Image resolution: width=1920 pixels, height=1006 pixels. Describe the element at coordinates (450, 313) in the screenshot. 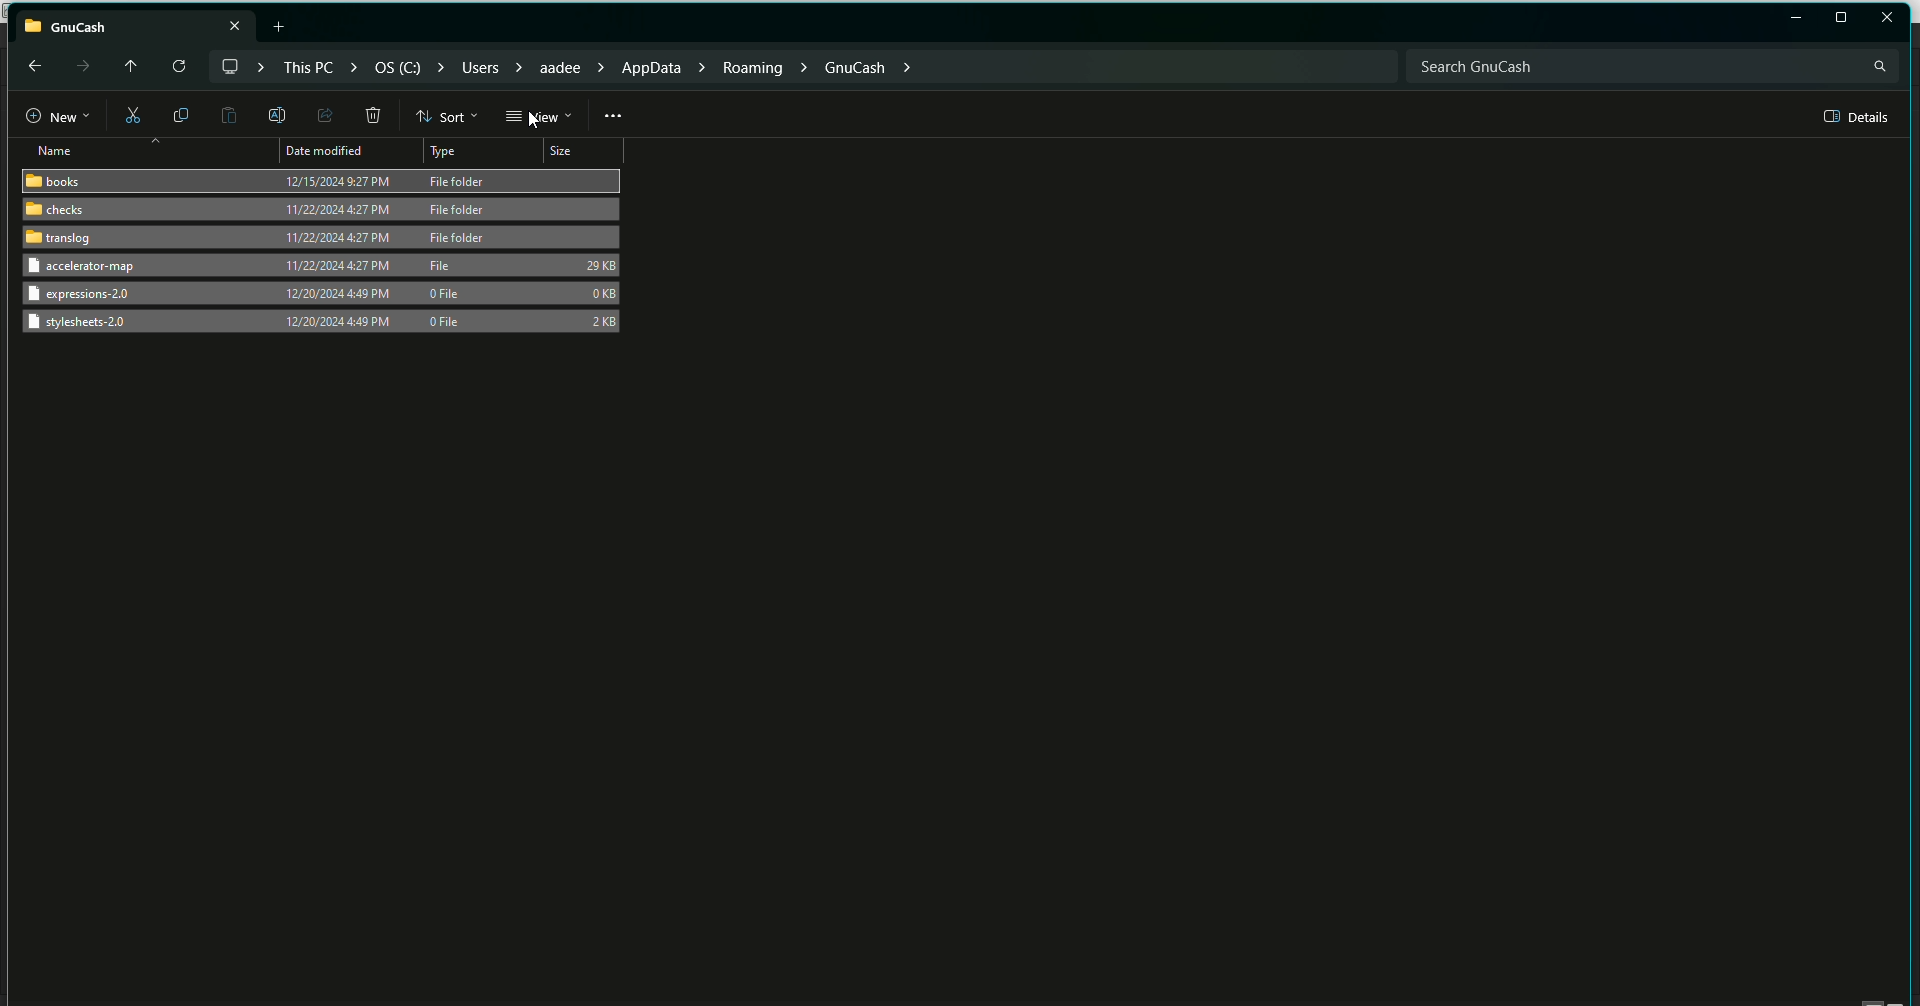

I see `0File` at that location.